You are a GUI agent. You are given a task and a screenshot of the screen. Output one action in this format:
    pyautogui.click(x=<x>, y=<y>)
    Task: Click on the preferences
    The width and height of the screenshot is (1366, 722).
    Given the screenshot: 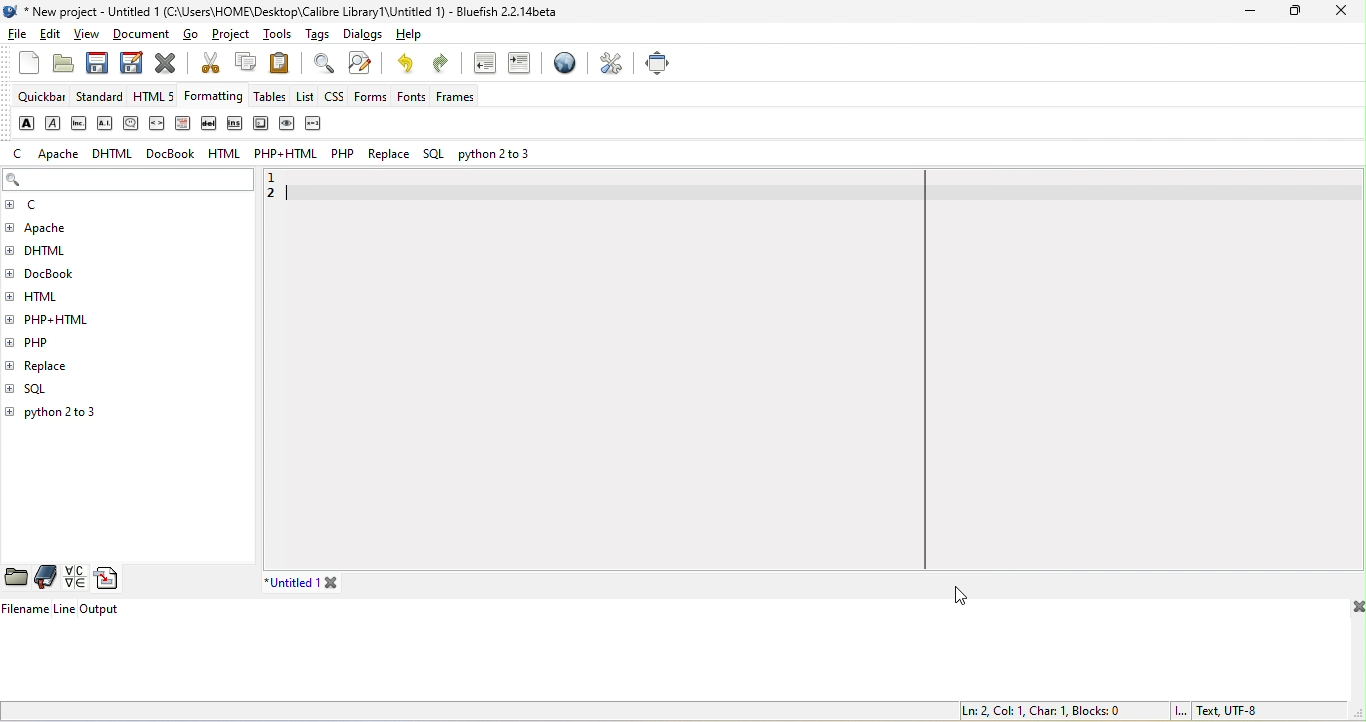 What is the action you would take?
    pyautogui.click(x=612, y=63)
    